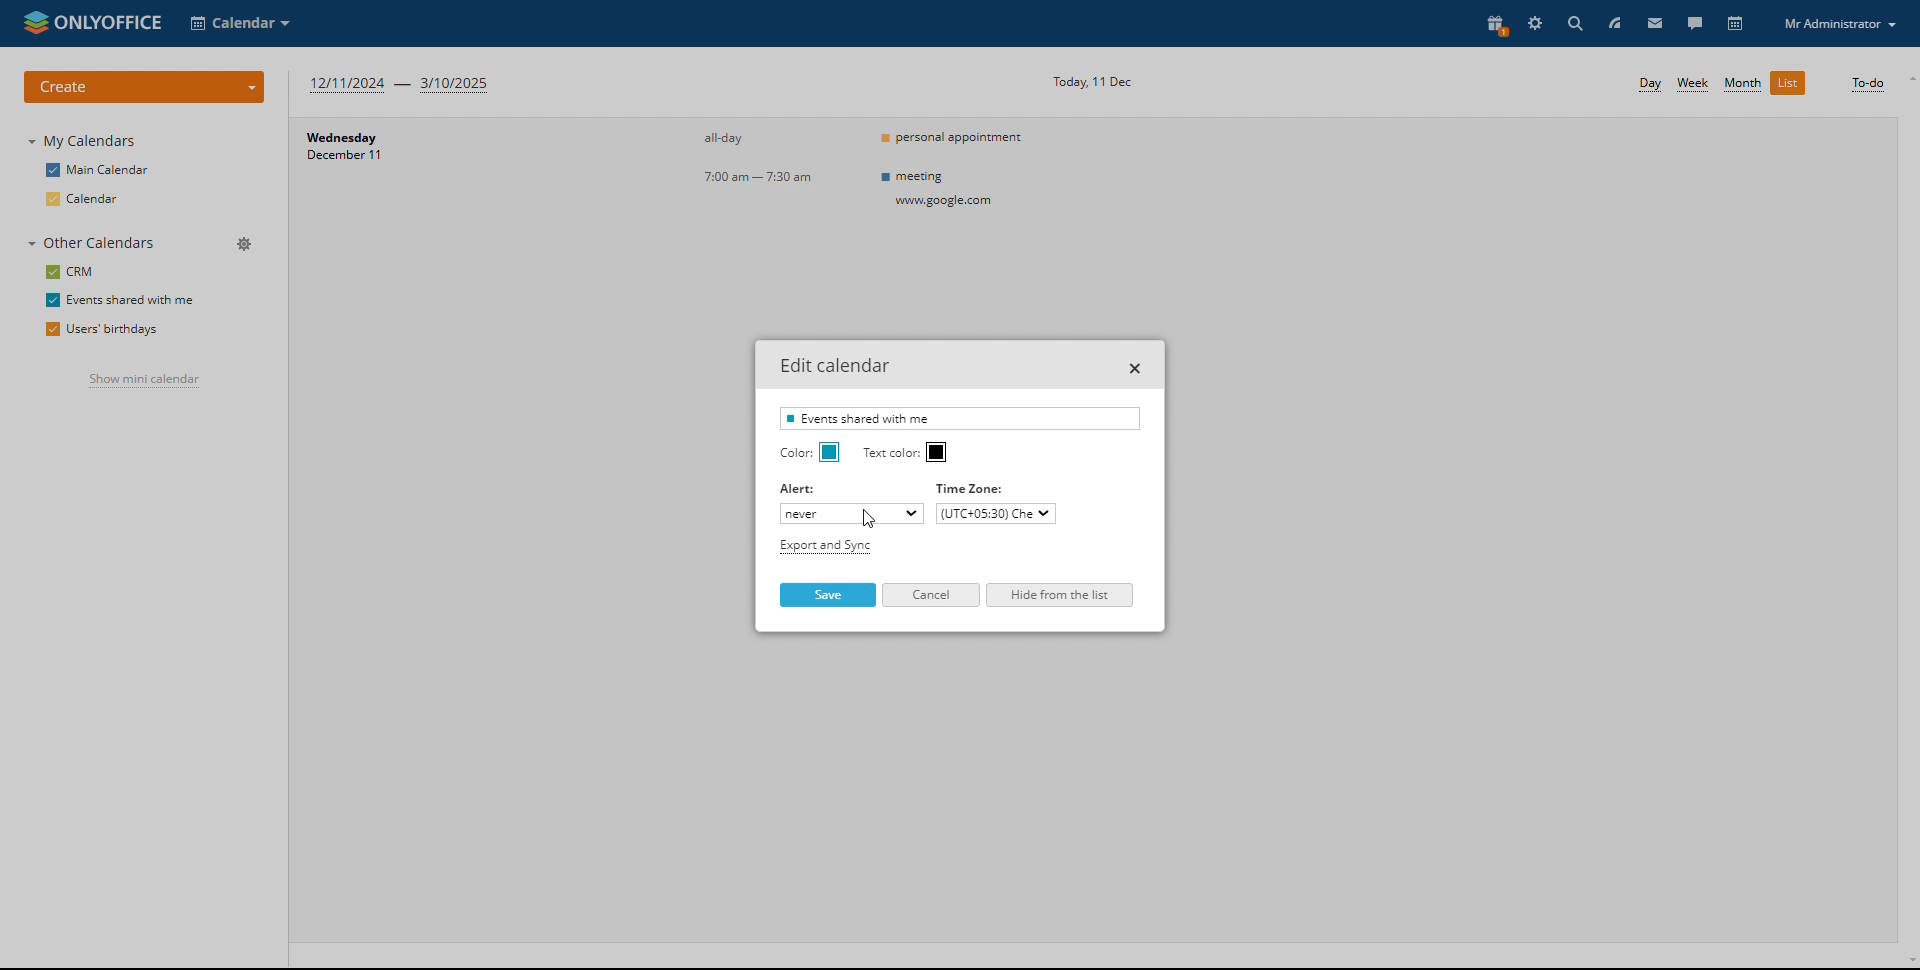  What do you see at coordinates (1737, 24) in the screenshot?
I see `calendar` at bounding box center [1737, 24].